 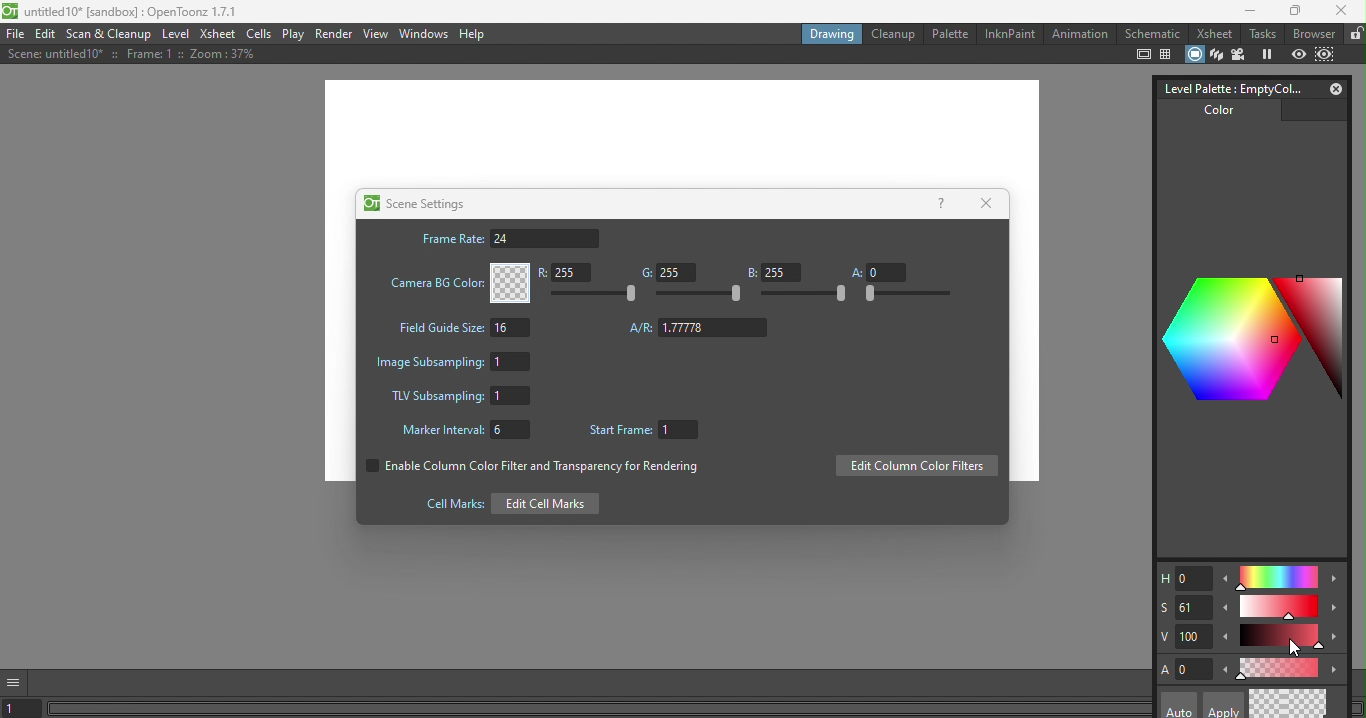 What do you see at coordinates (990, 202) in the screenshot?
I see `Close` at bounding box center [990, 202].